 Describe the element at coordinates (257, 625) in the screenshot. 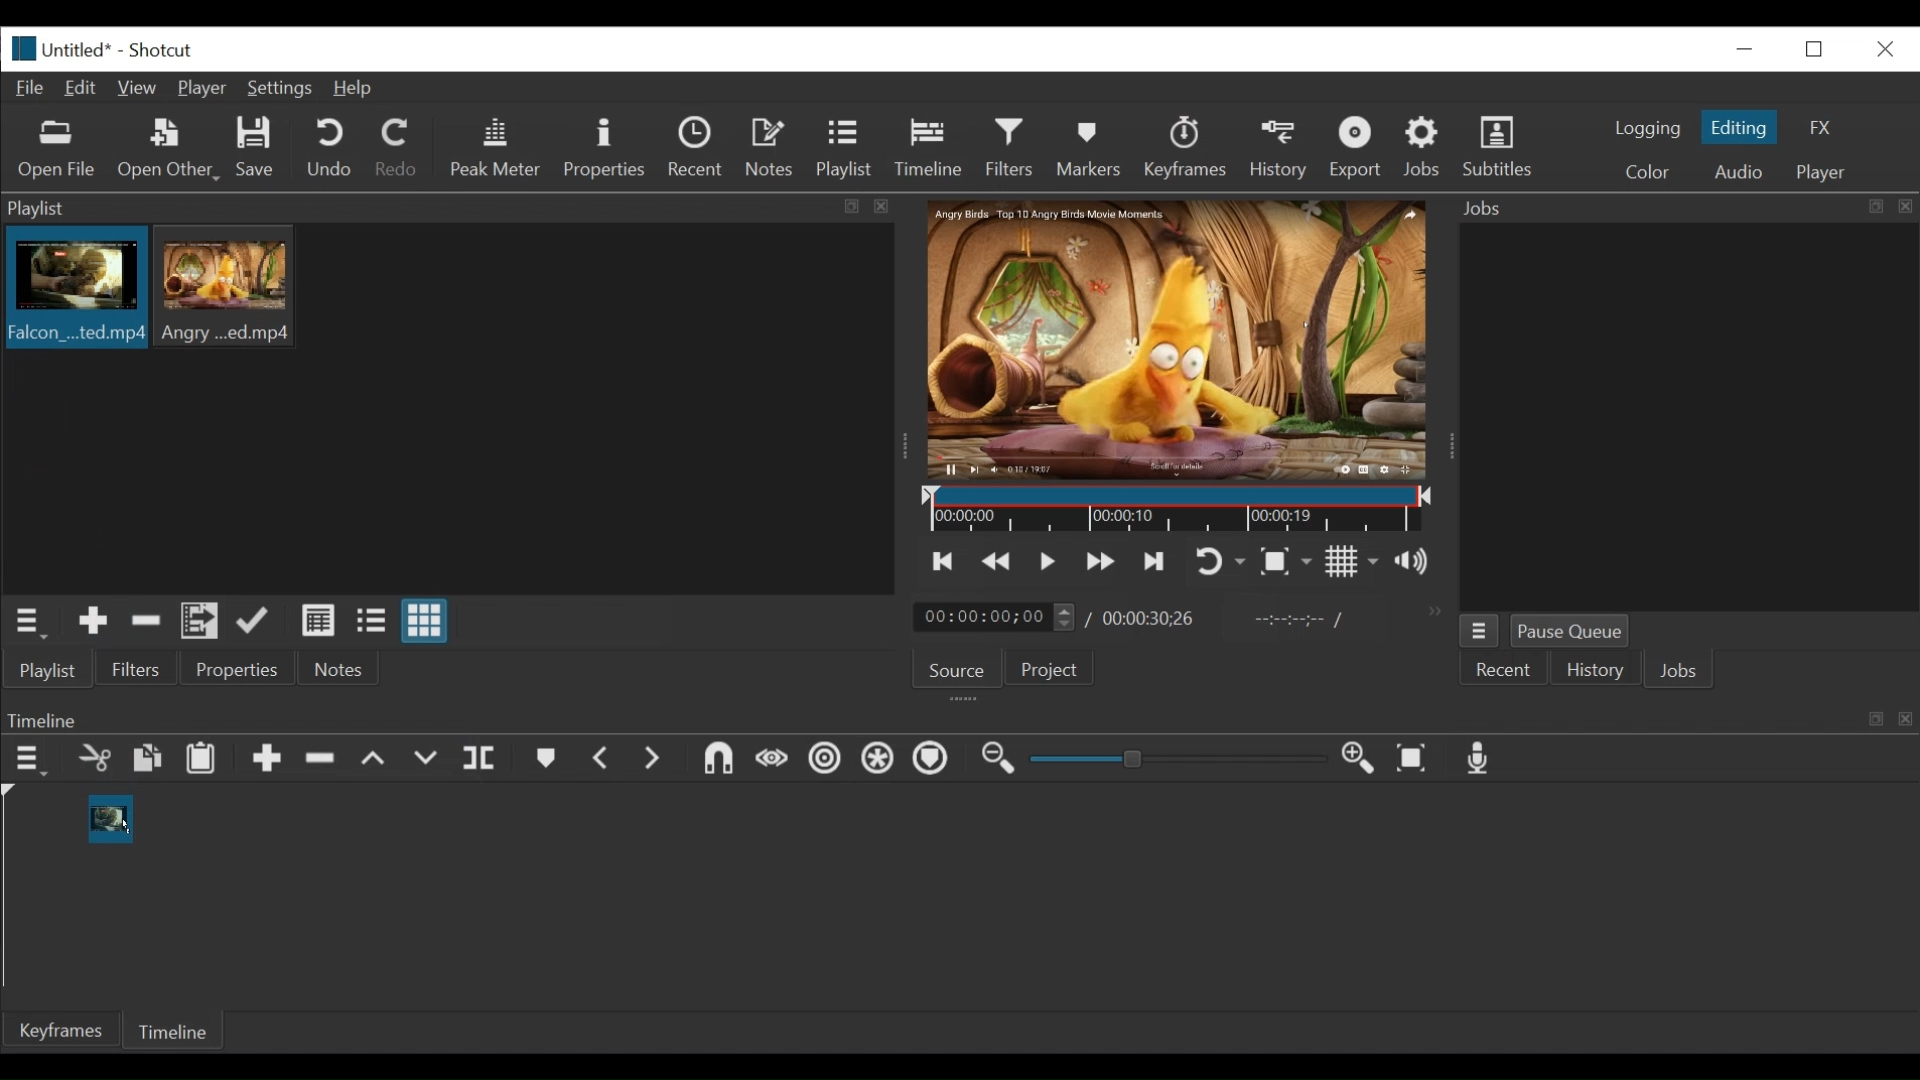

I see `update` at that location.